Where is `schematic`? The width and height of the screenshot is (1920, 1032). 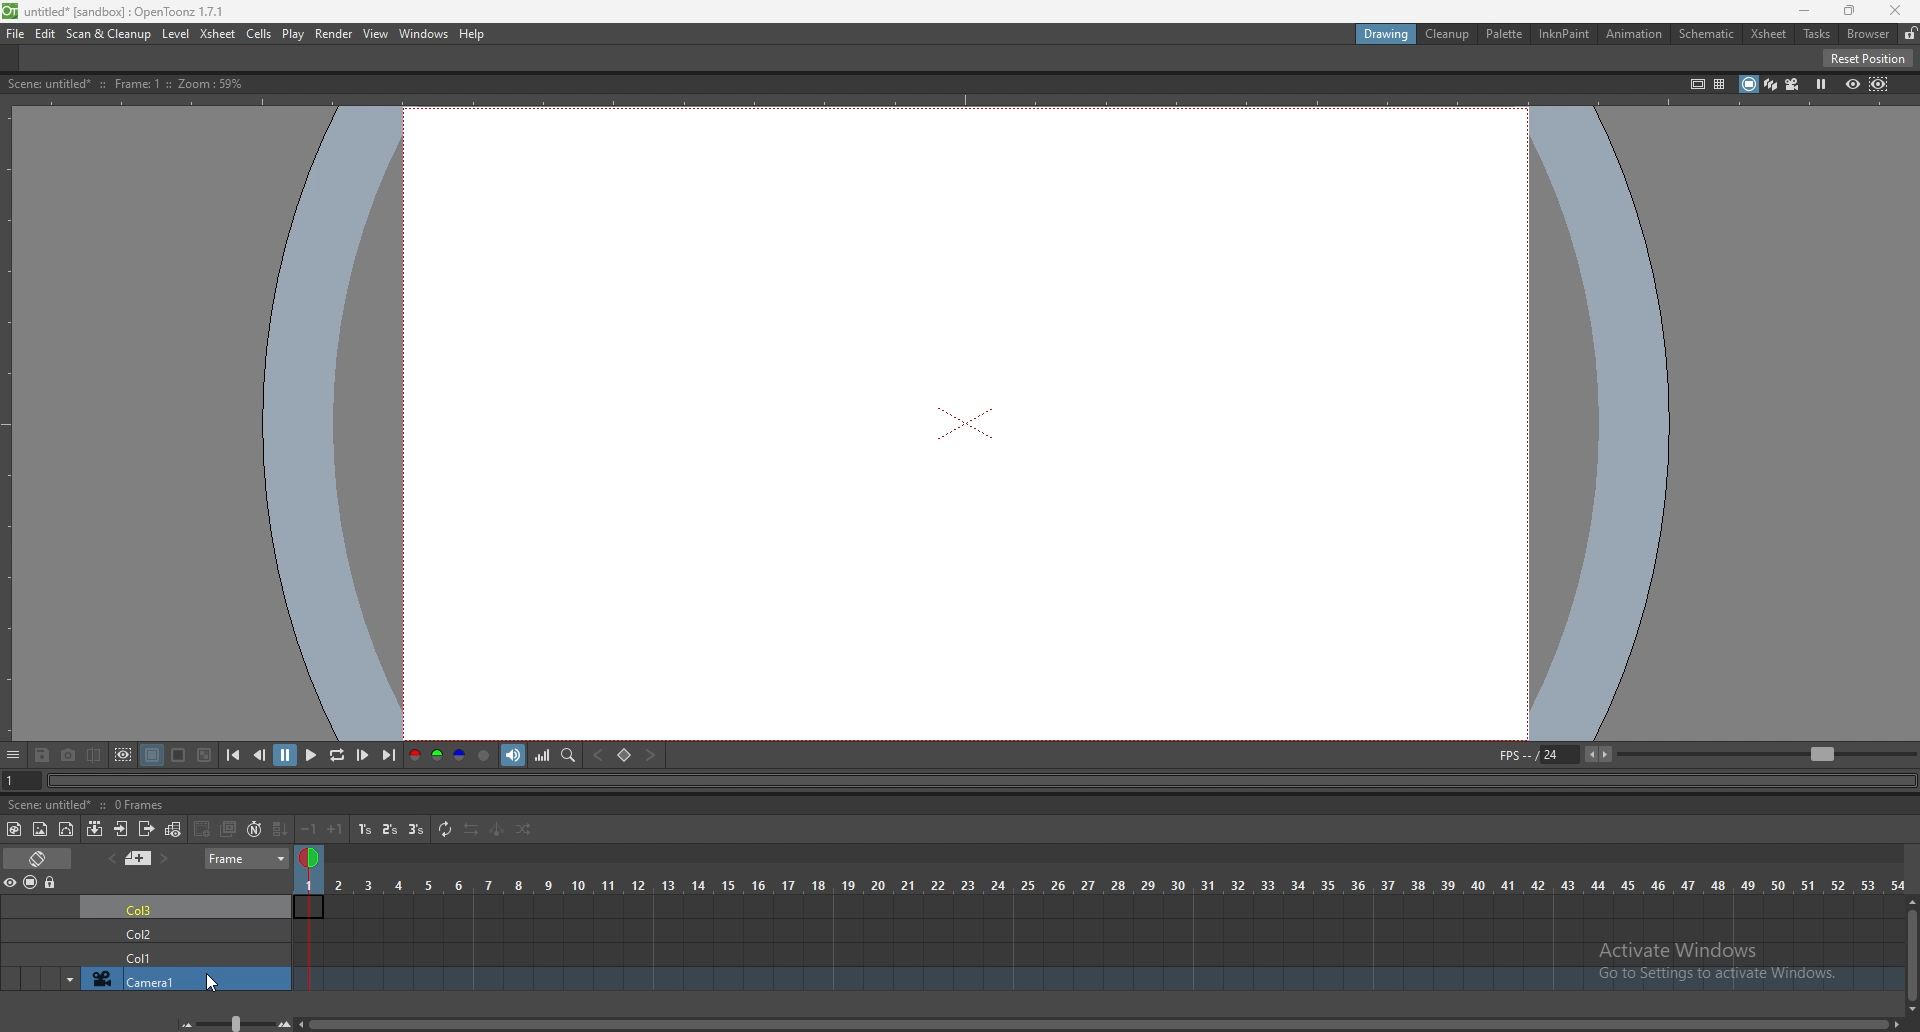
schematic is located at coordinates (1707, 33).